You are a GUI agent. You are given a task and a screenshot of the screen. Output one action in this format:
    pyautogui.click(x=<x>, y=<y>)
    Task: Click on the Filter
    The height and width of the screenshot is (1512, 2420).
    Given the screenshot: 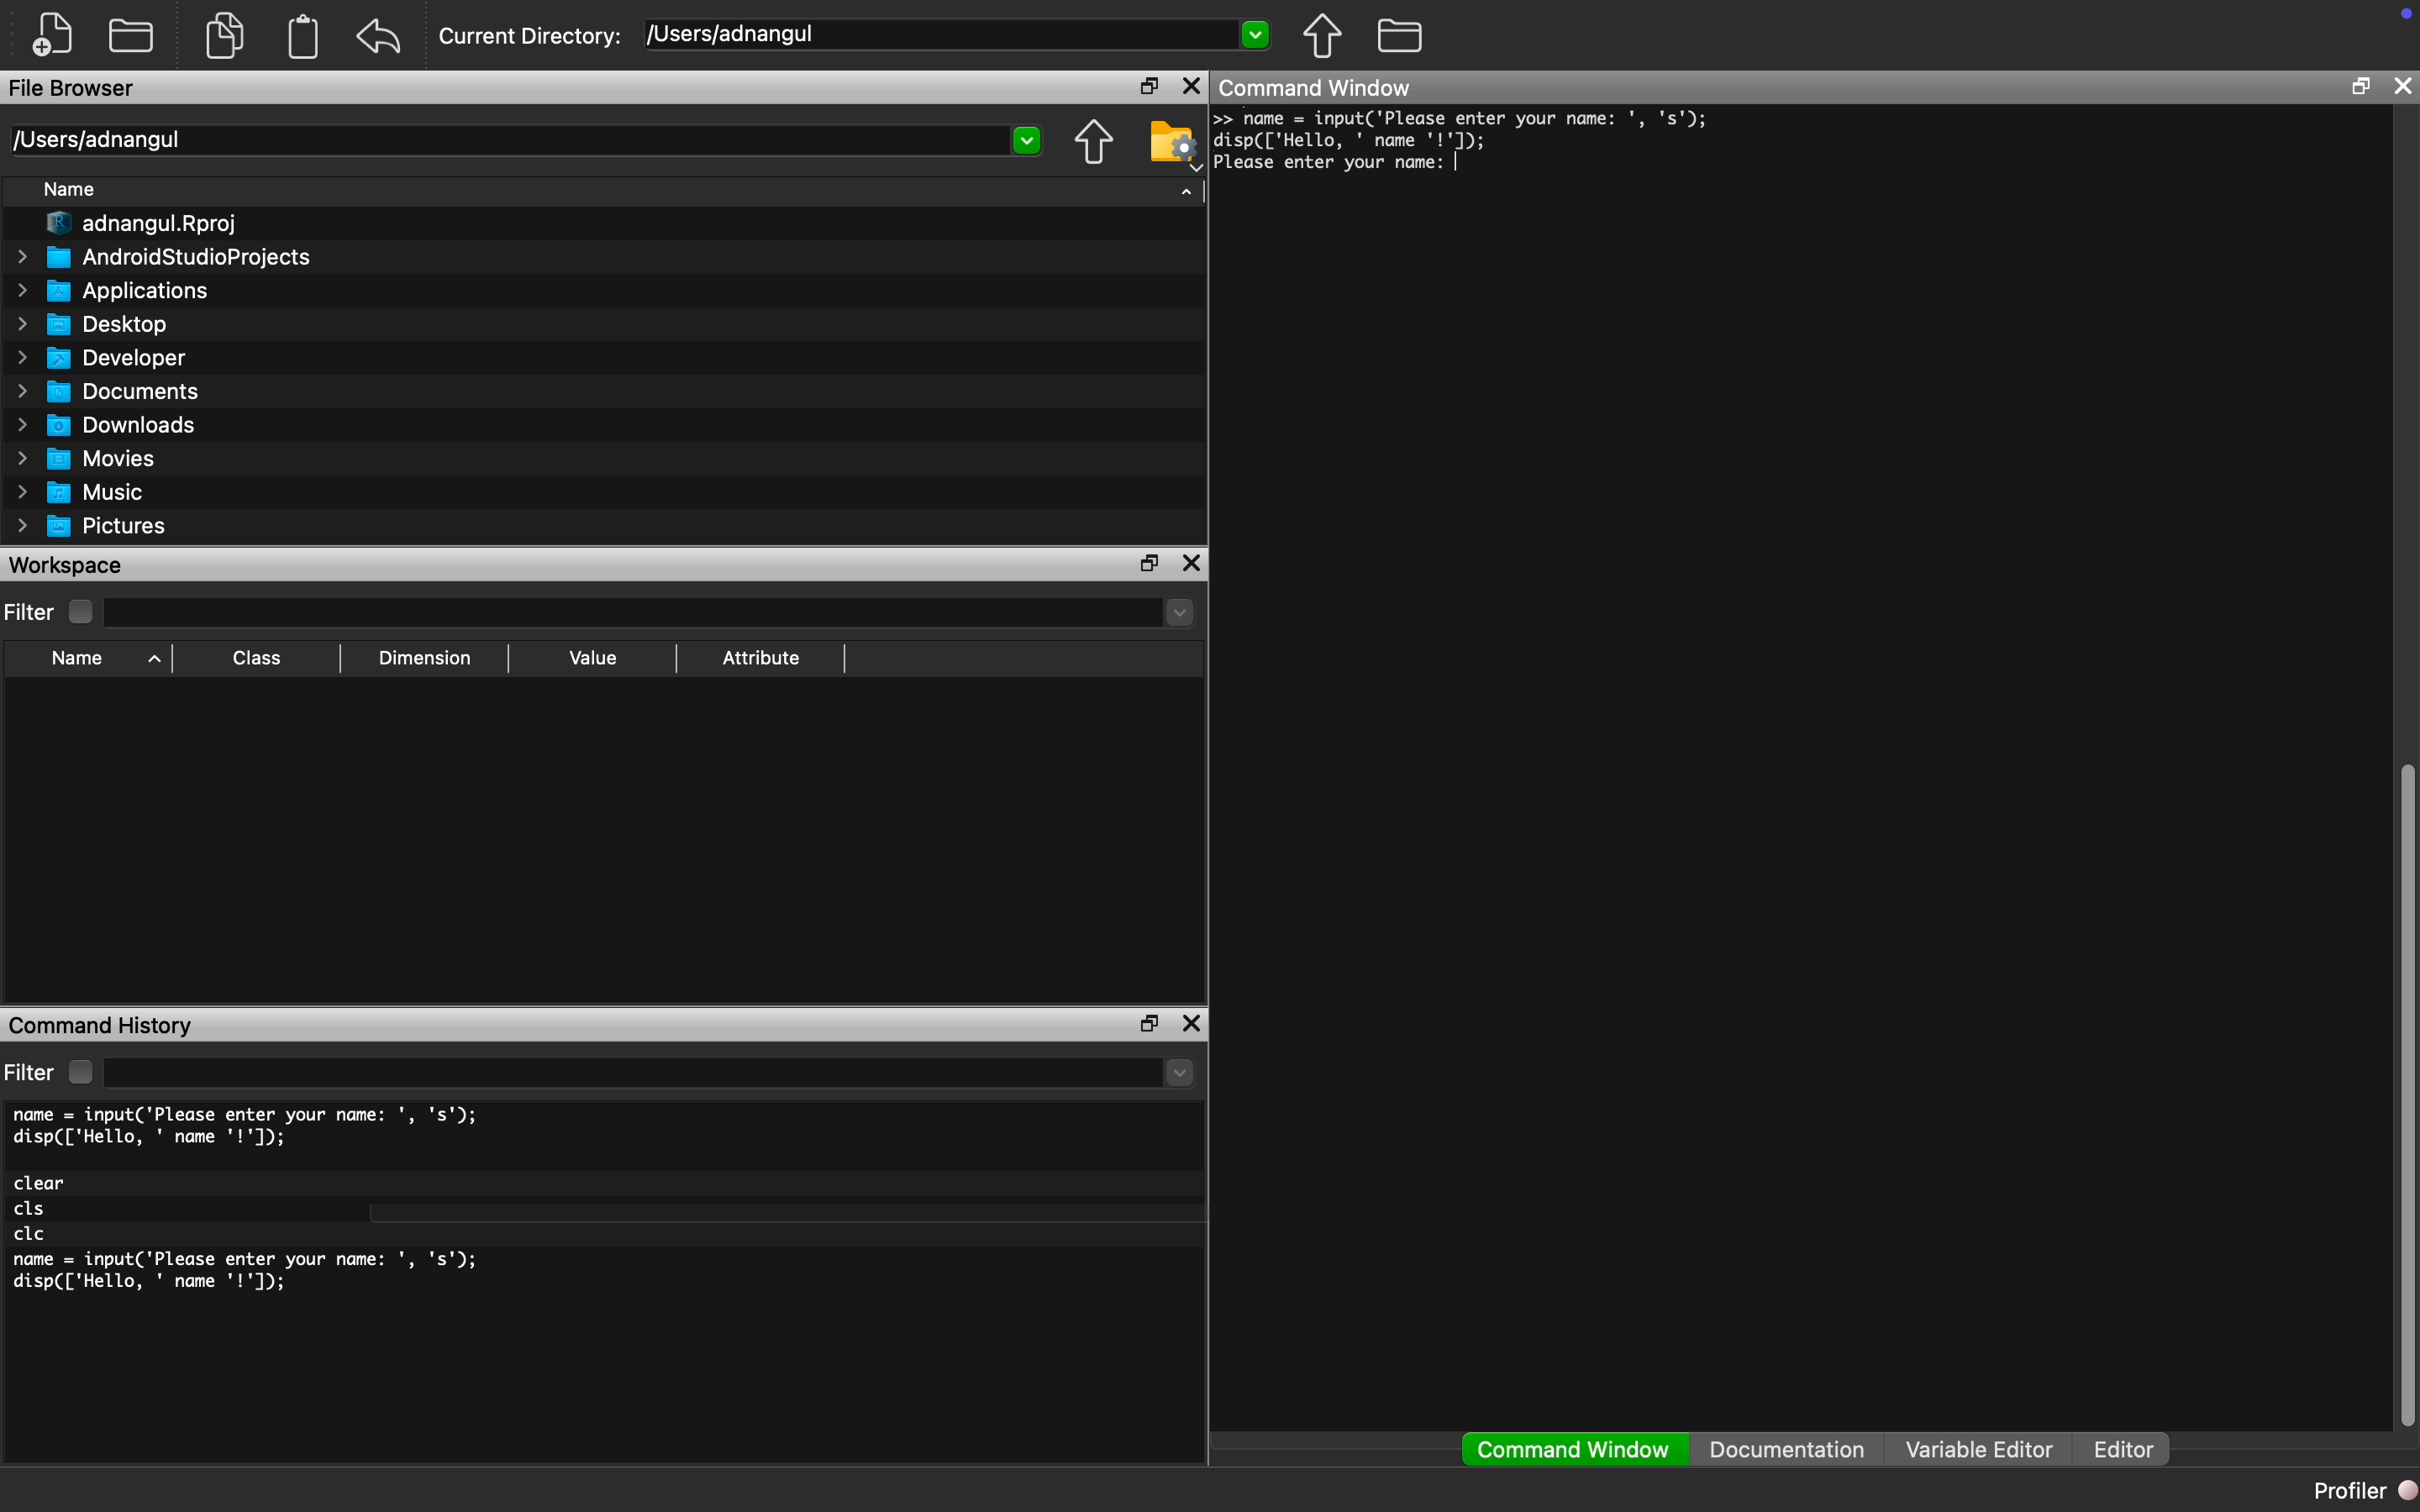 What is the action you would take?
    pyautogui.click(x=52, y=612)
    